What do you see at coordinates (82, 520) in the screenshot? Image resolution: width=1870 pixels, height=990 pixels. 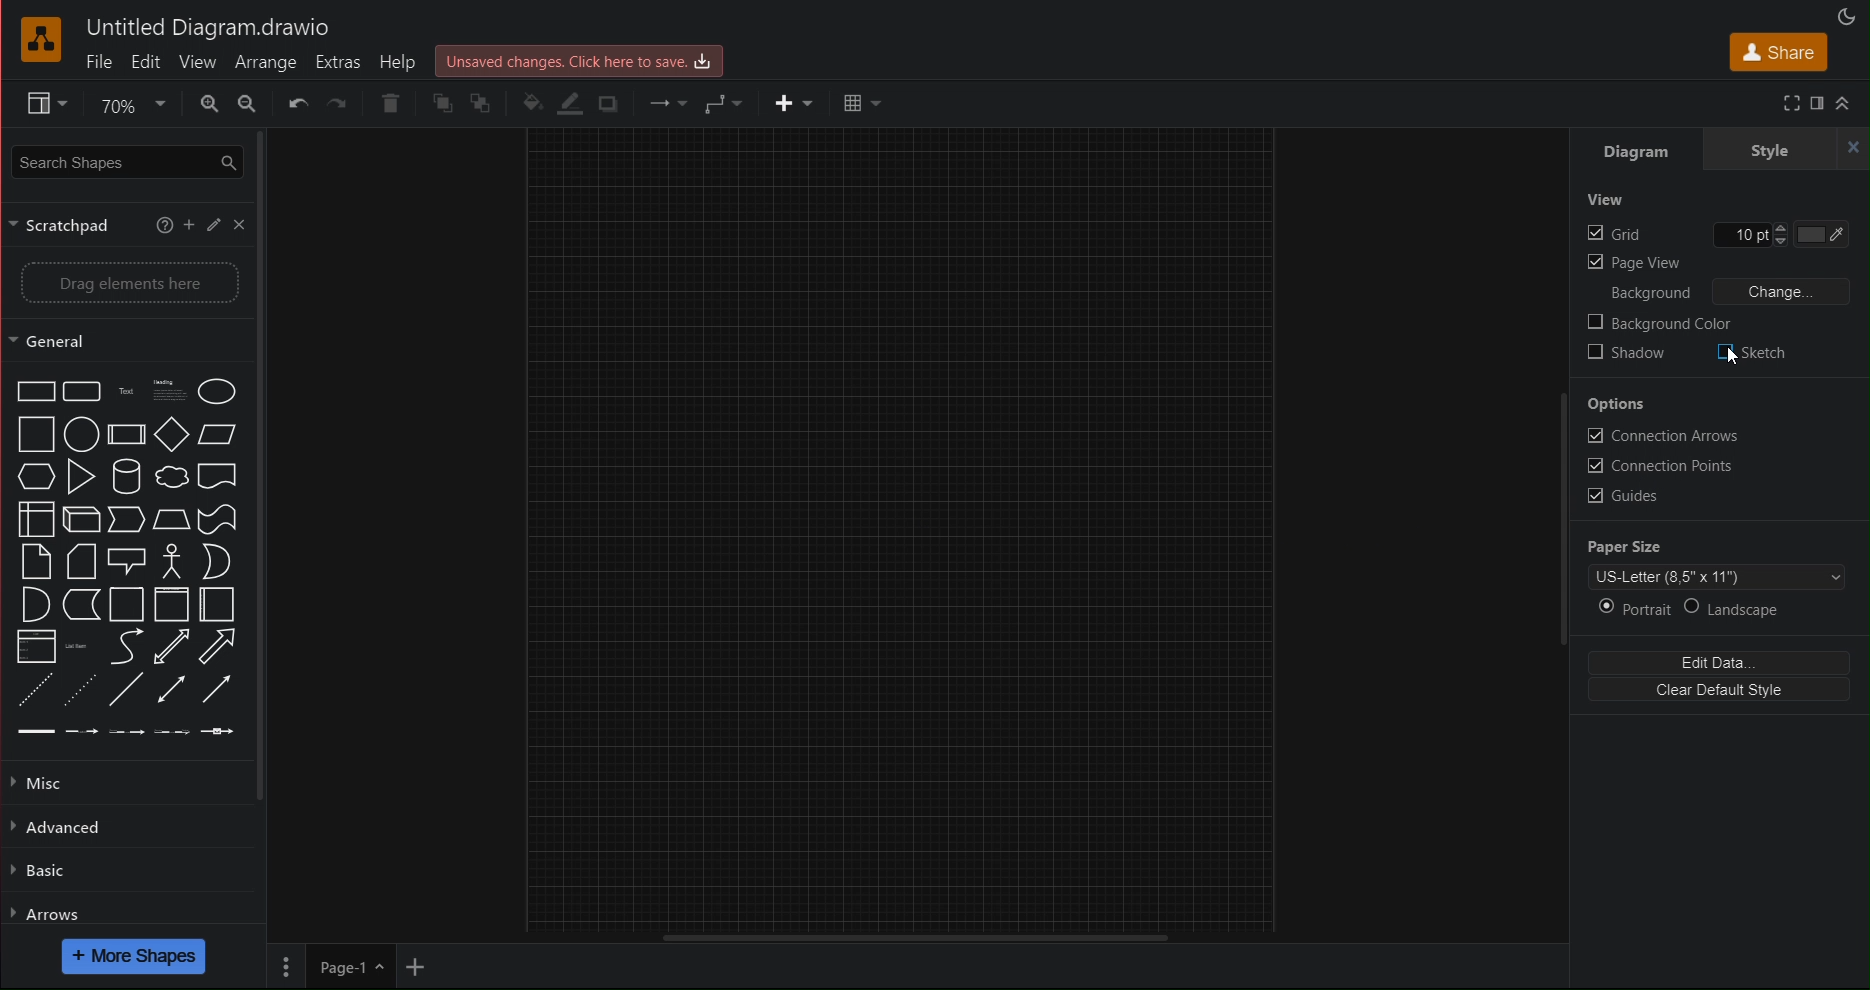 I see `cube` at bounding box center [82, 520].